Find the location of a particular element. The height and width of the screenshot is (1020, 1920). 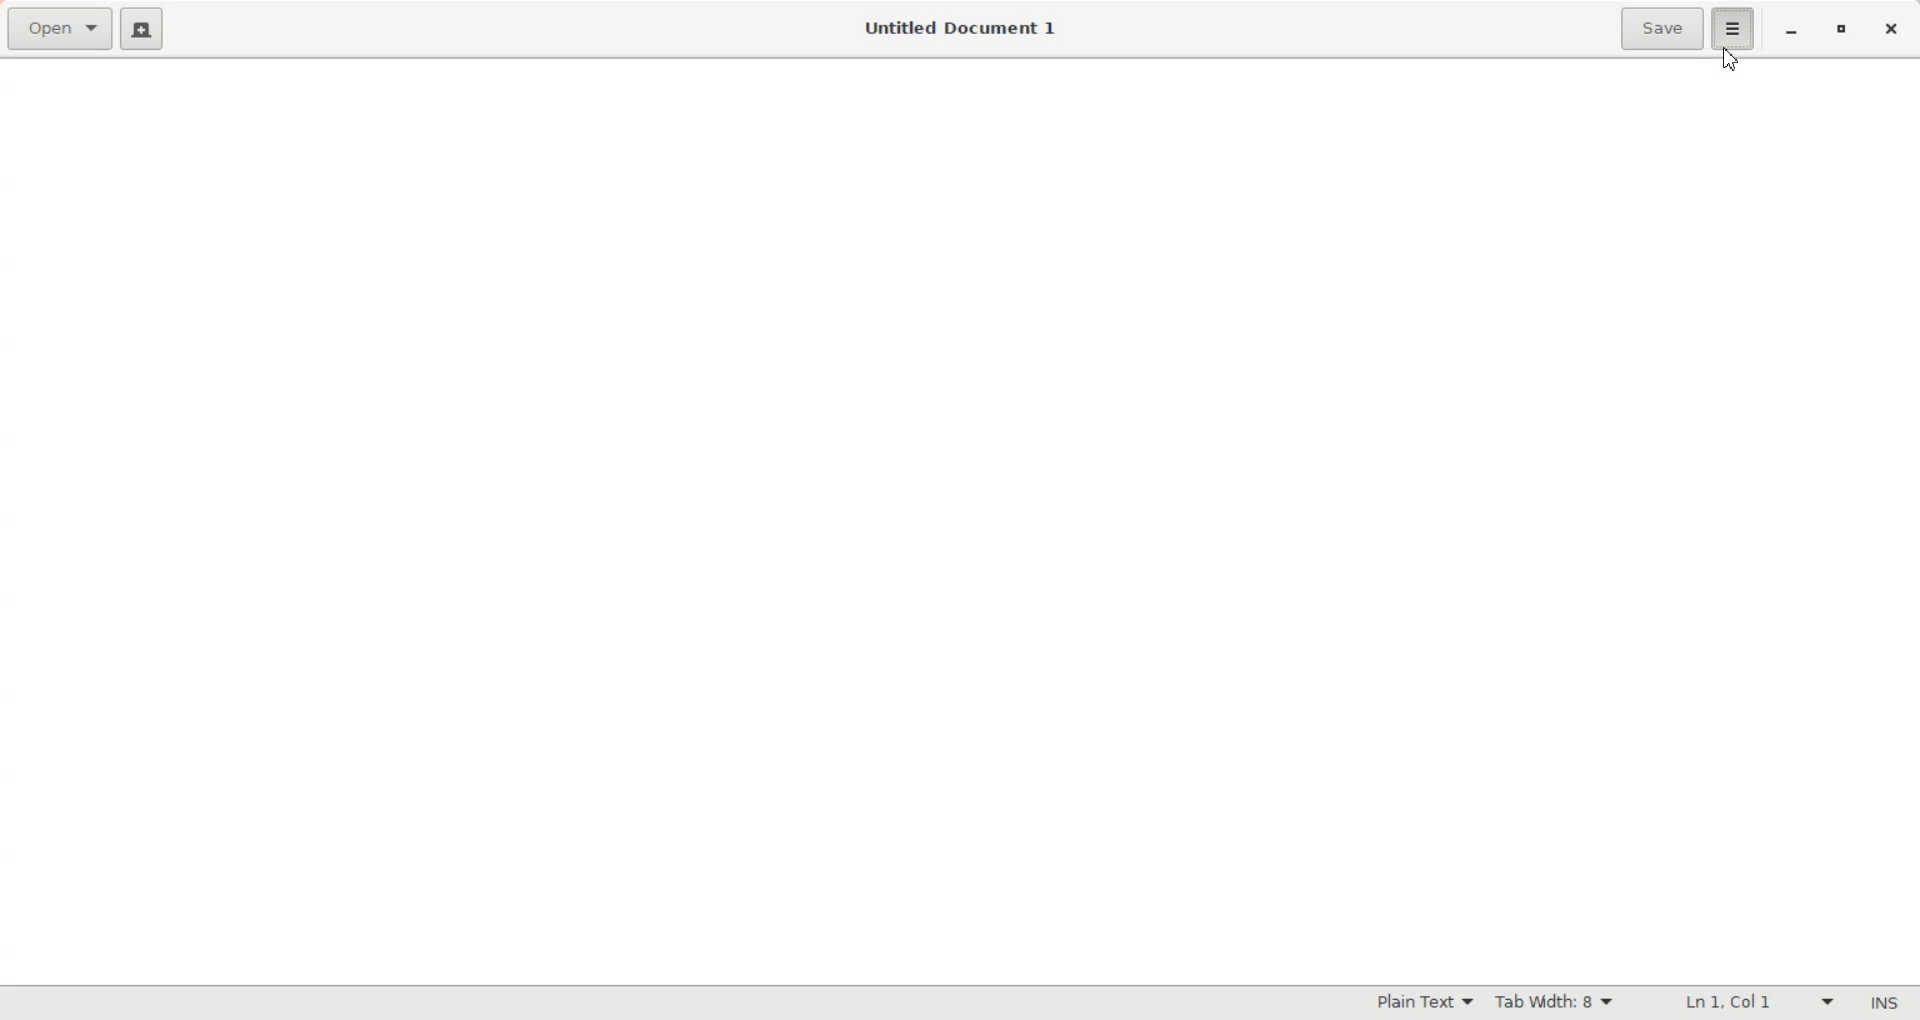

Save is located at coordinates (1660, 29).